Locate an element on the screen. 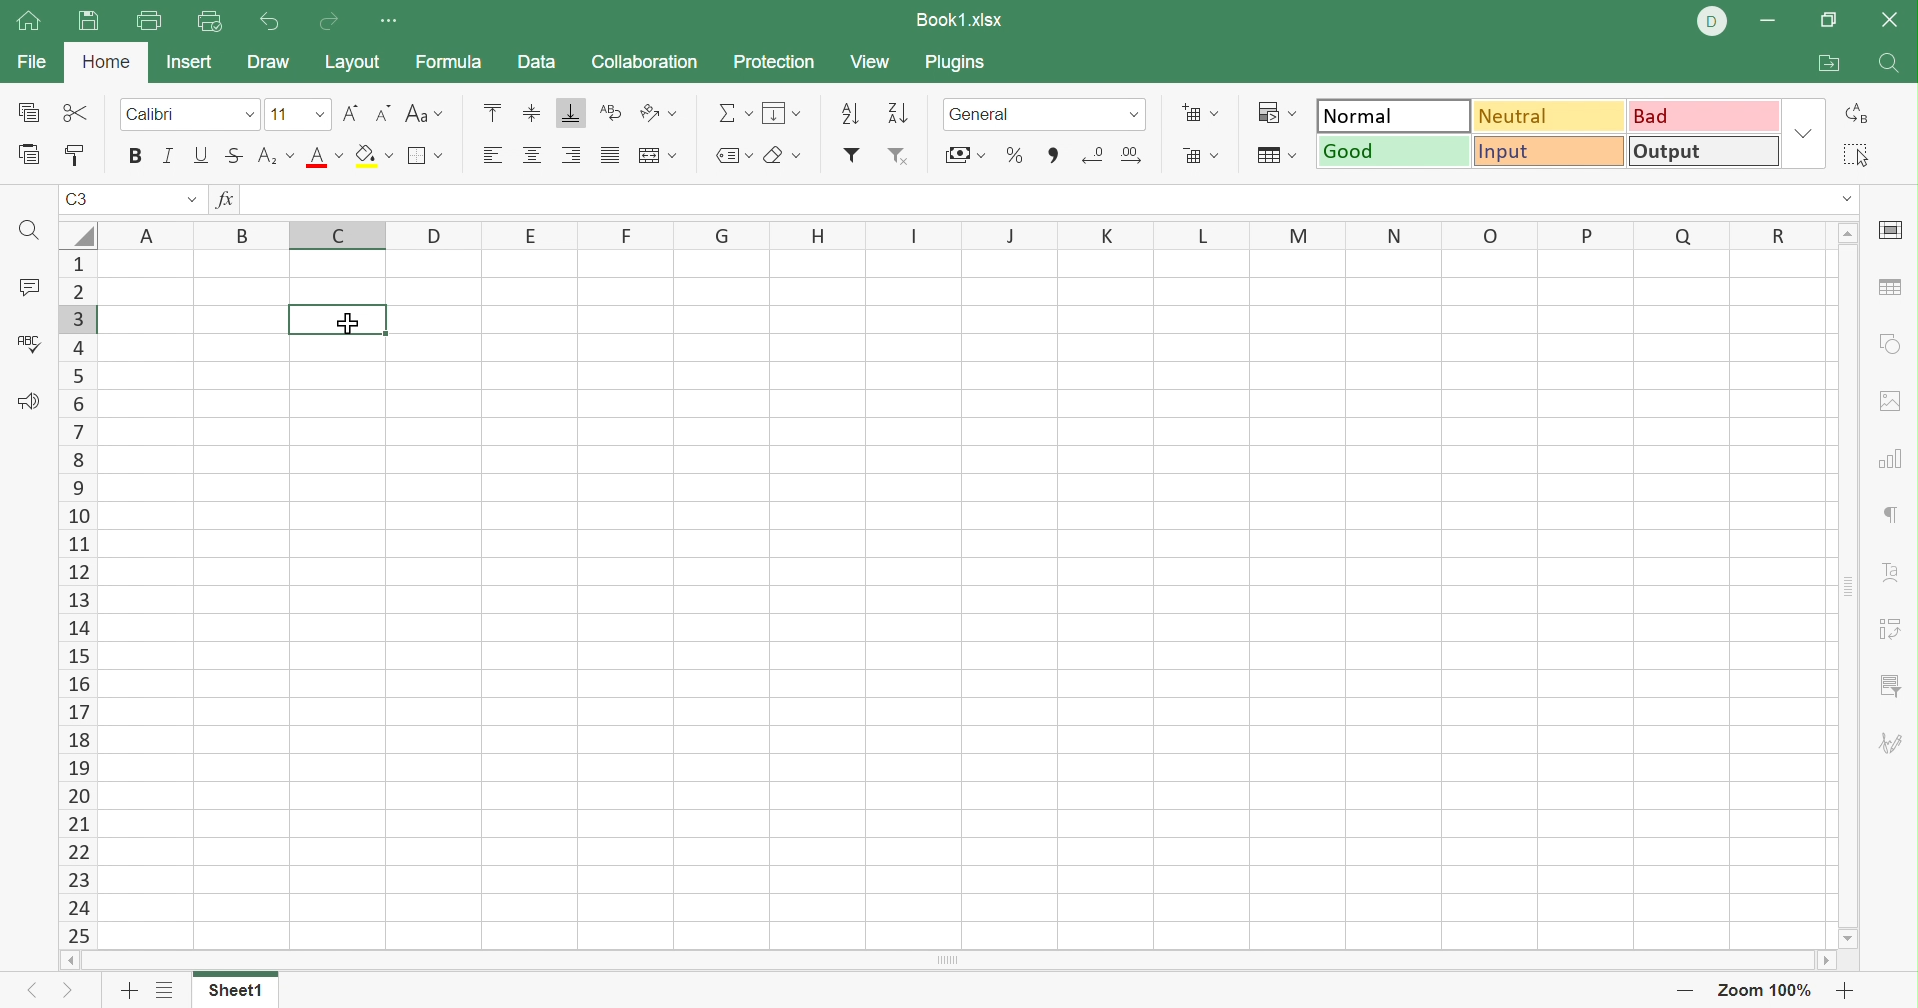 Image resolution: width=1918 pixels, height=1008 pixels. Neutral is located at coordinates (1552, 119).